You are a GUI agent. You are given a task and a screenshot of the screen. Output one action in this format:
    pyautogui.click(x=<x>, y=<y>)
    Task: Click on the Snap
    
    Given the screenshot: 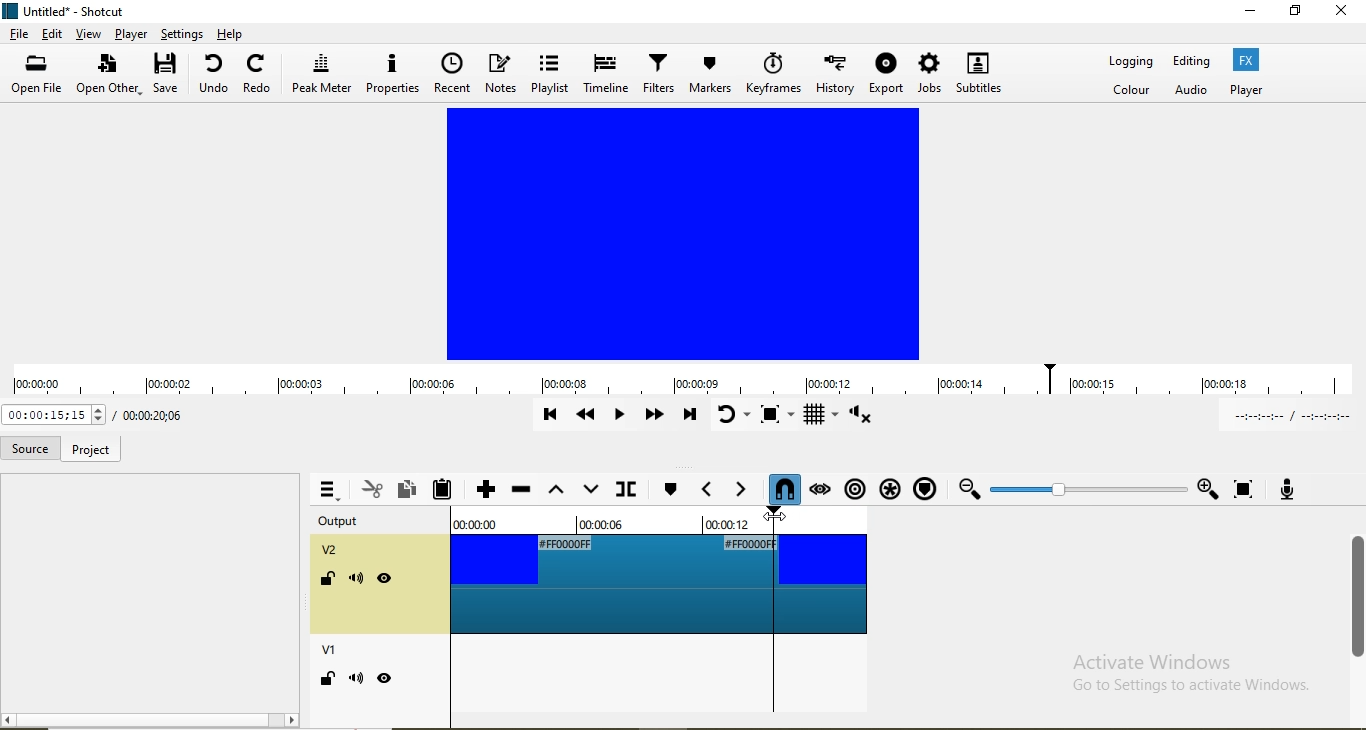 What is the action you would take?
    pyautogui.click(x=781, y=489)
    